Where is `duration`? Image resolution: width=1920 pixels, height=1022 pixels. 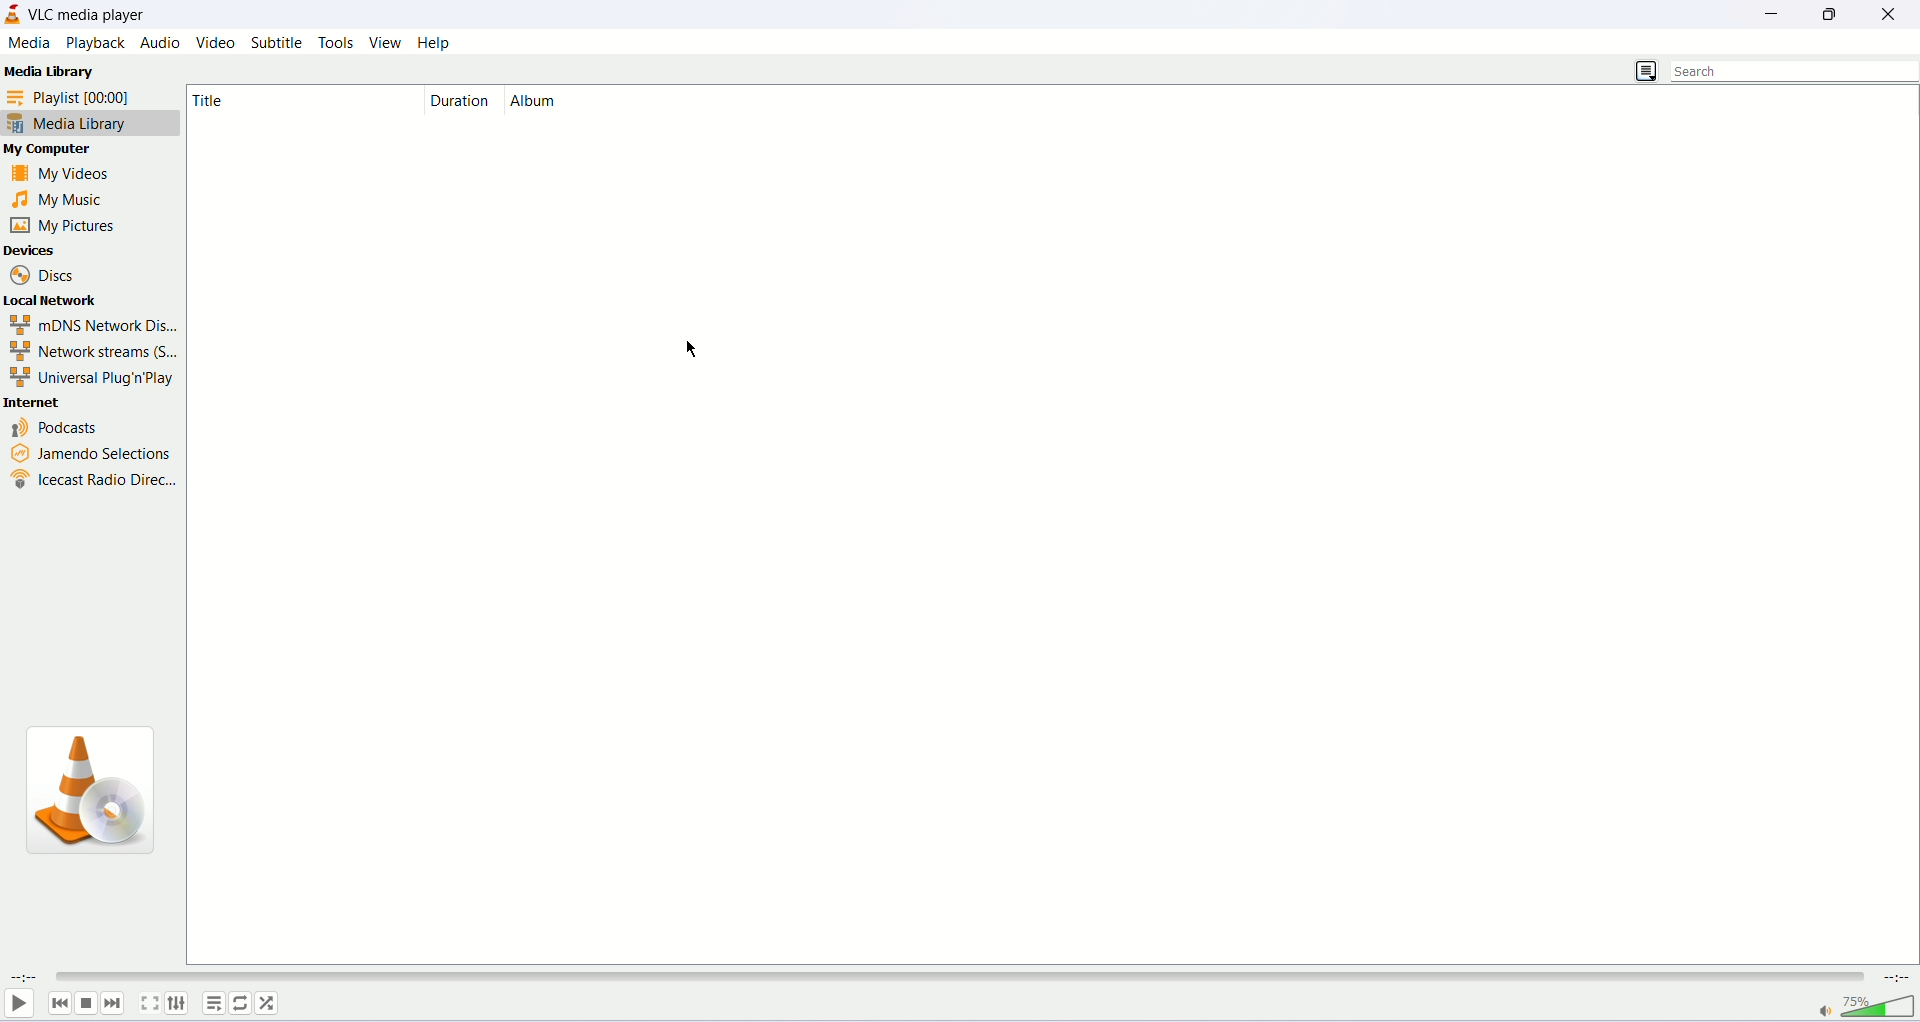 duration is located at coordinates (463, 101).